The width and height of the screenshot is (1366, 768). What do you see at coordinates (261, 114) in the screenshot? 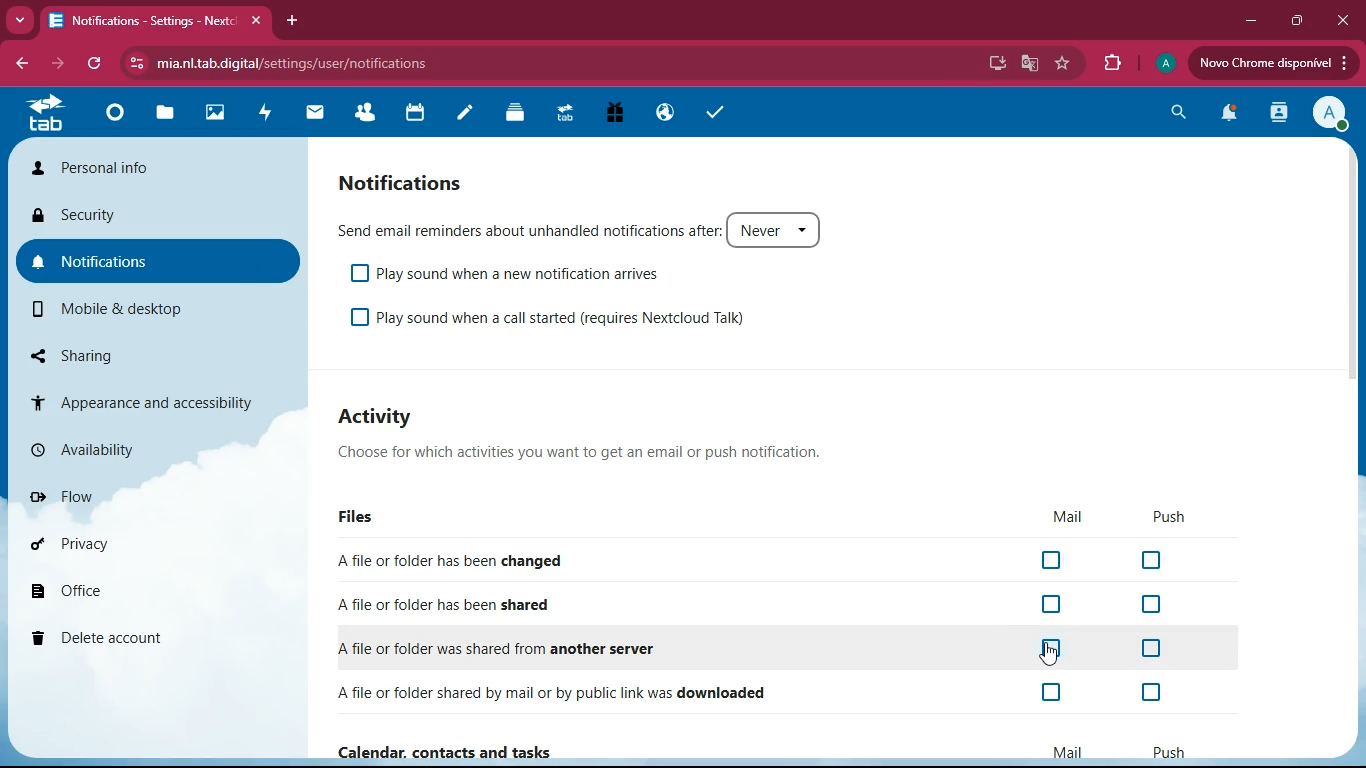
I see `activity` at bounding box center [261, 114].